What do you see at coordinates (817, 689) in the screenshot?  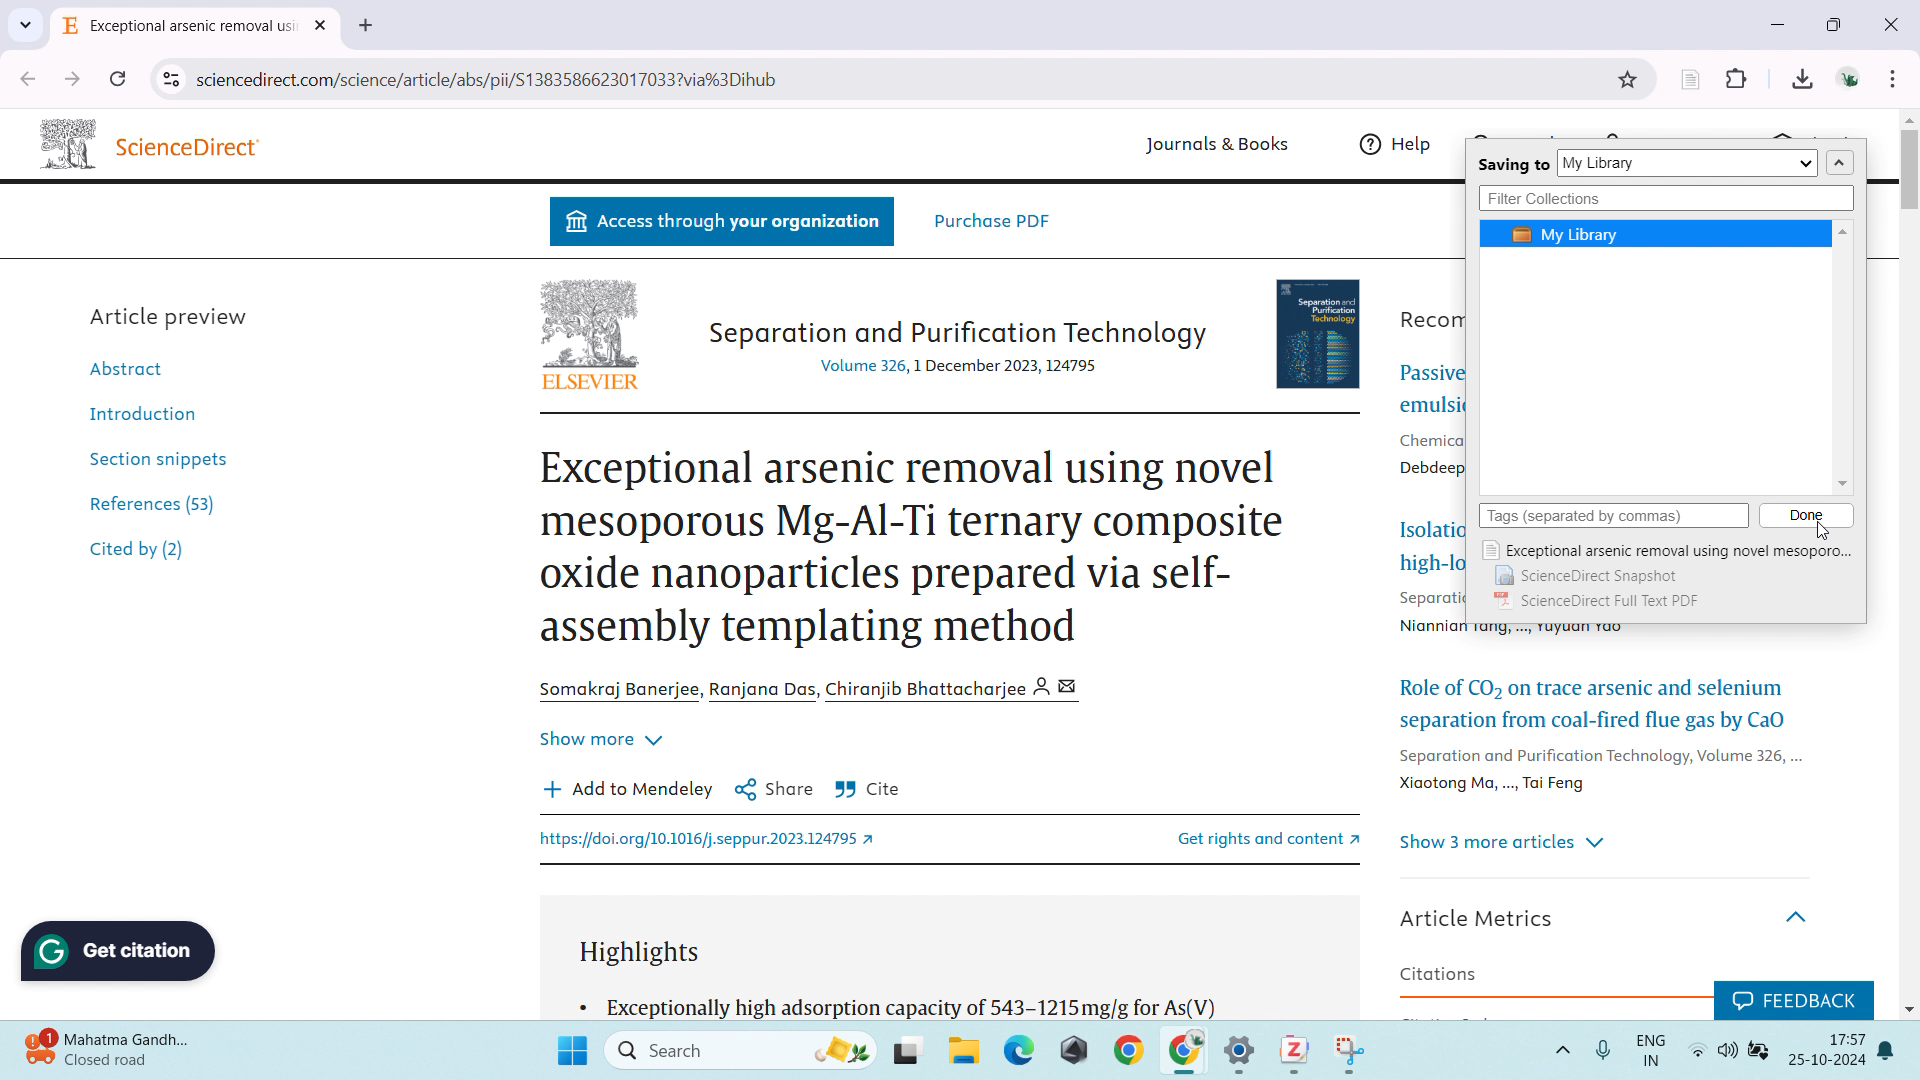 I see `Somakraj Banerjee, Ranjana Das, Chiranjib Bhattacharjee` at bounding box center [817, 689].